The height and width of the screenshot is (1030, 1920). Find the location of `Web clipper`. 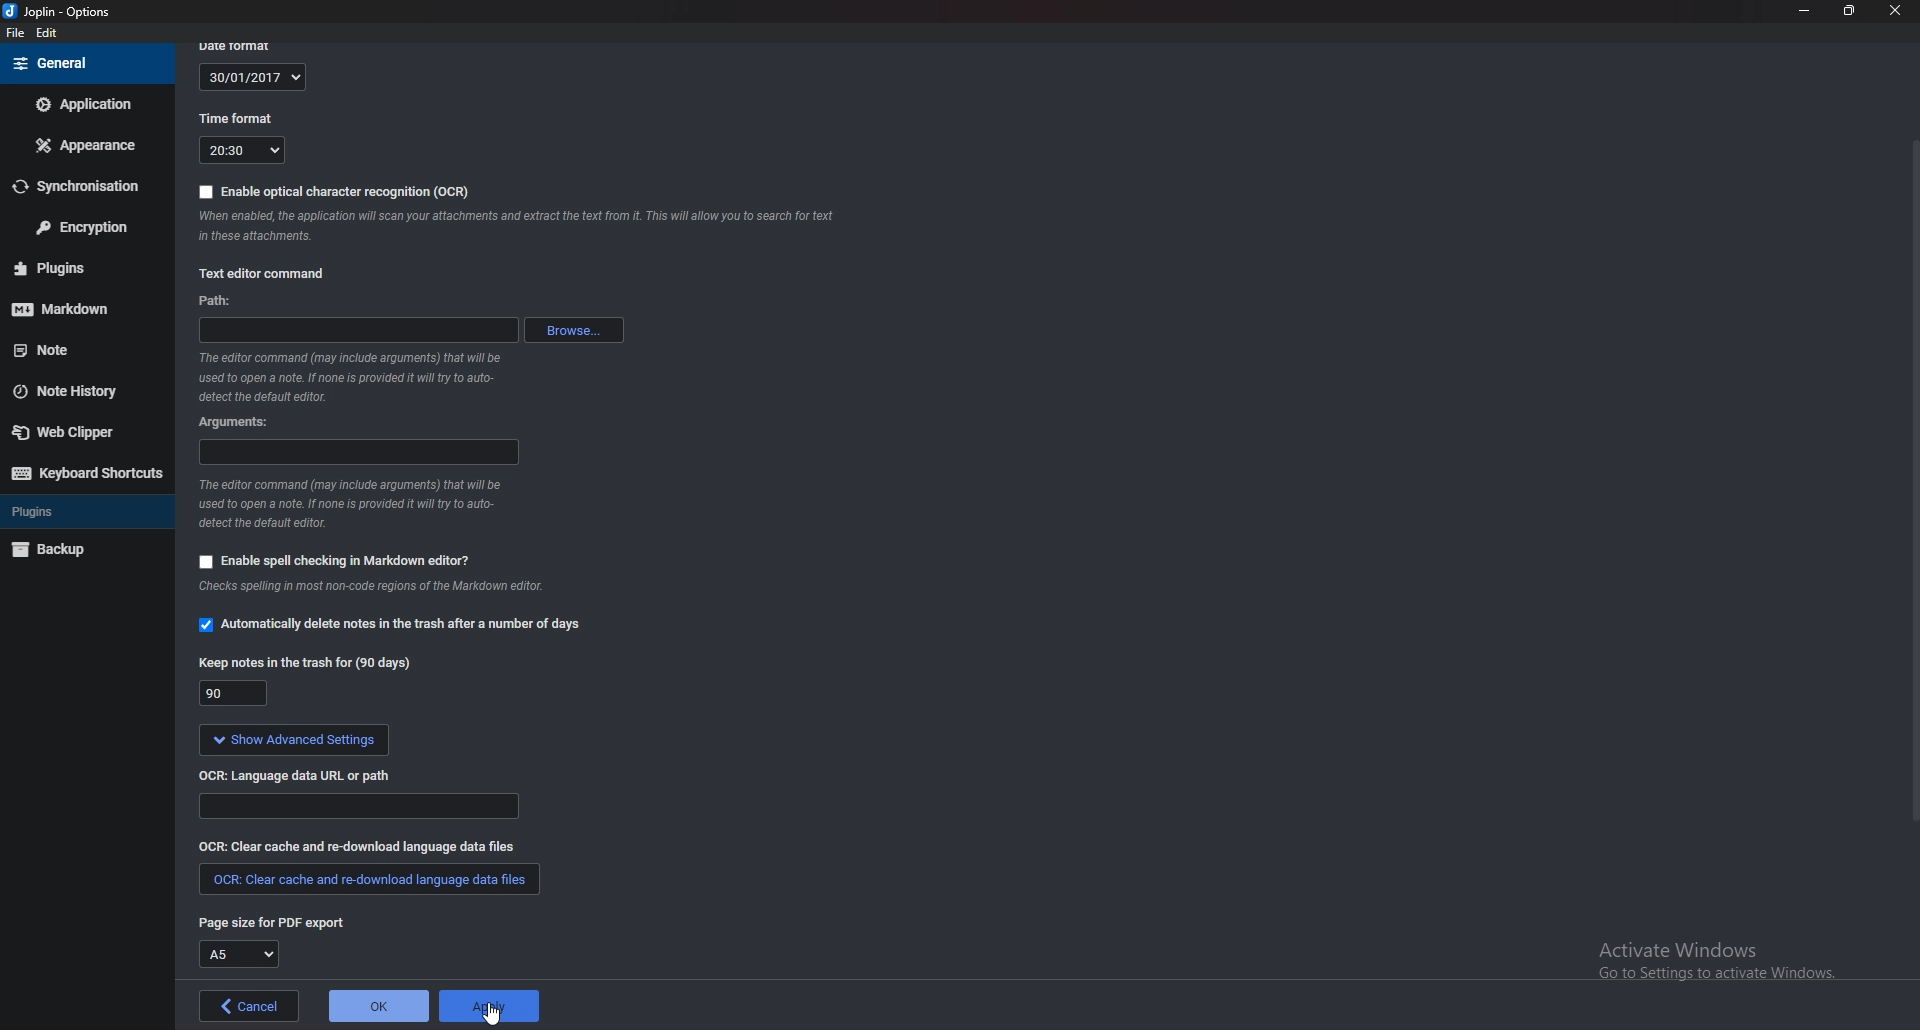

Web clipper is located at coordinates (77, 432).